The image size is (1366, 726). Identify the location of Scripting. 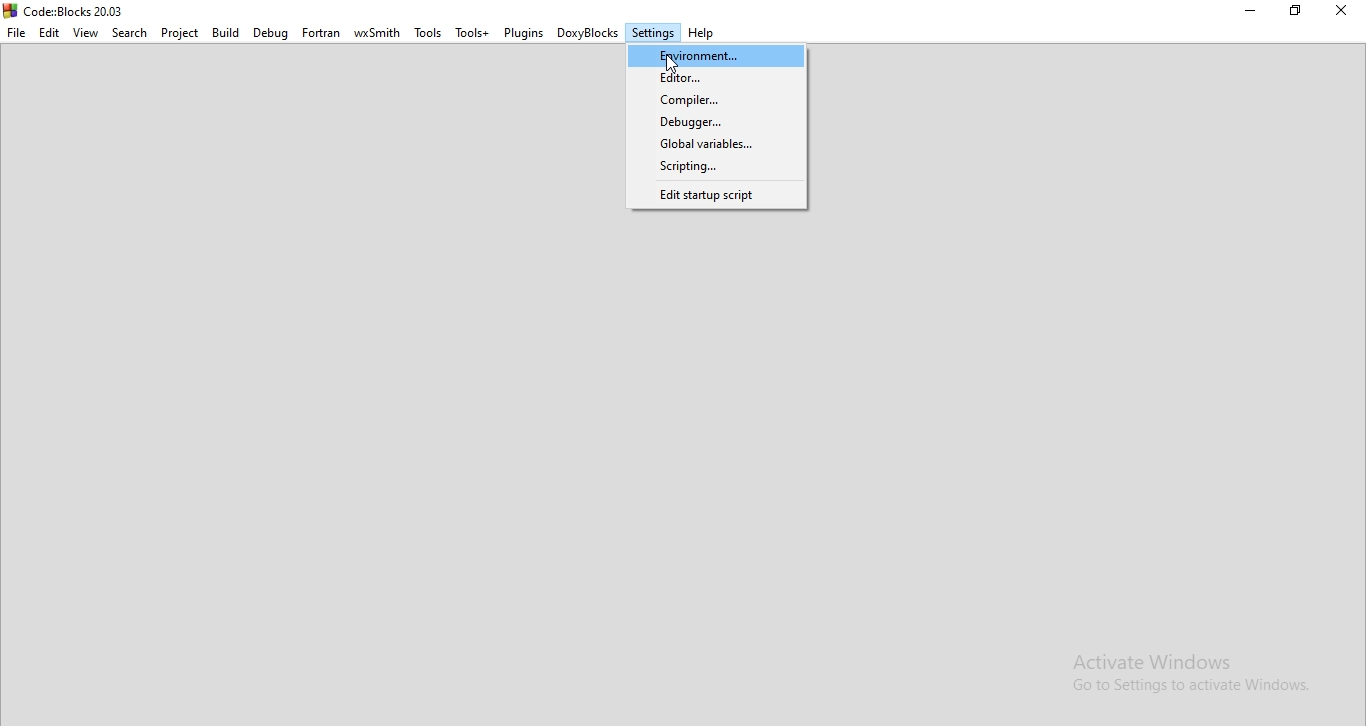
(718, 168).